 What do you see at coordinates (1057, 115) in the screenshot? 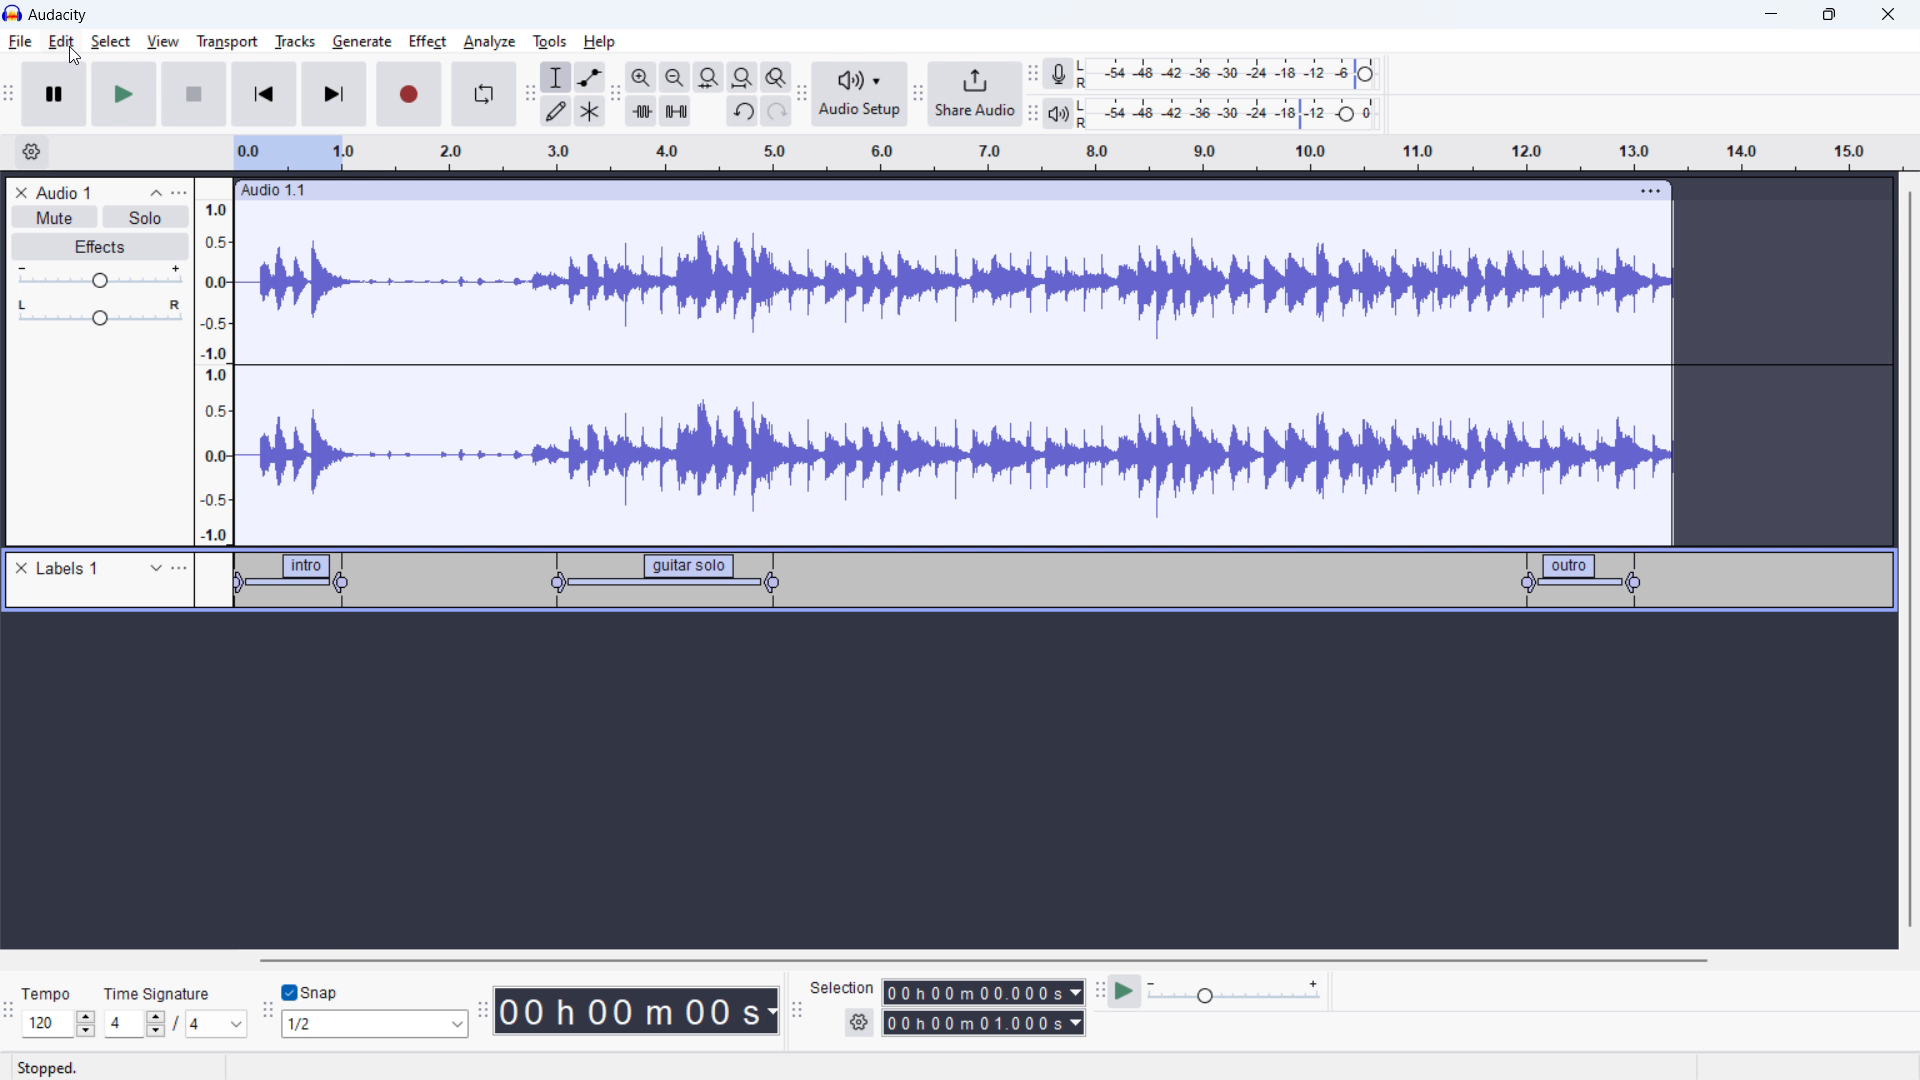
I see `playback meter` at bounding box center [1057, 115].